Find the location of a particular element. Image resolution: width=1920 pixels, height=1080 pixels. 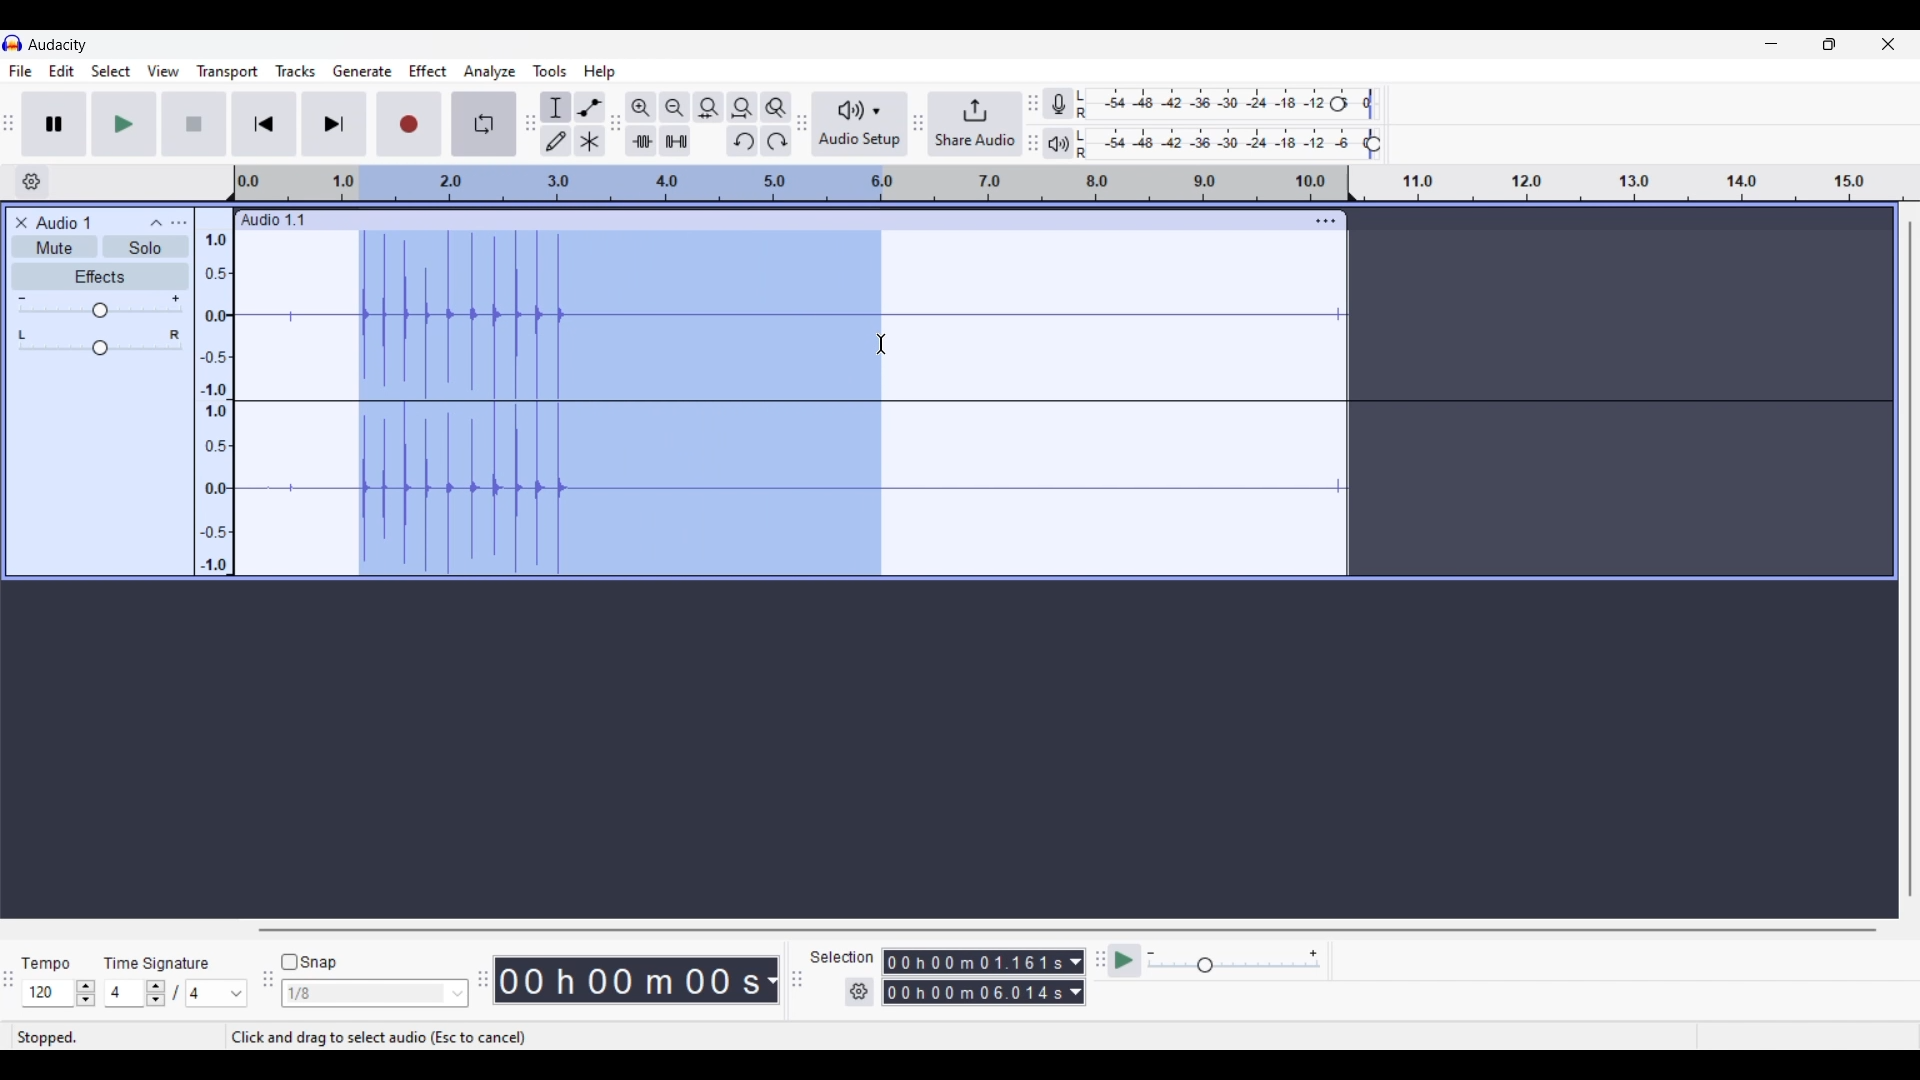

View menu is located at coordinates (164, 72).